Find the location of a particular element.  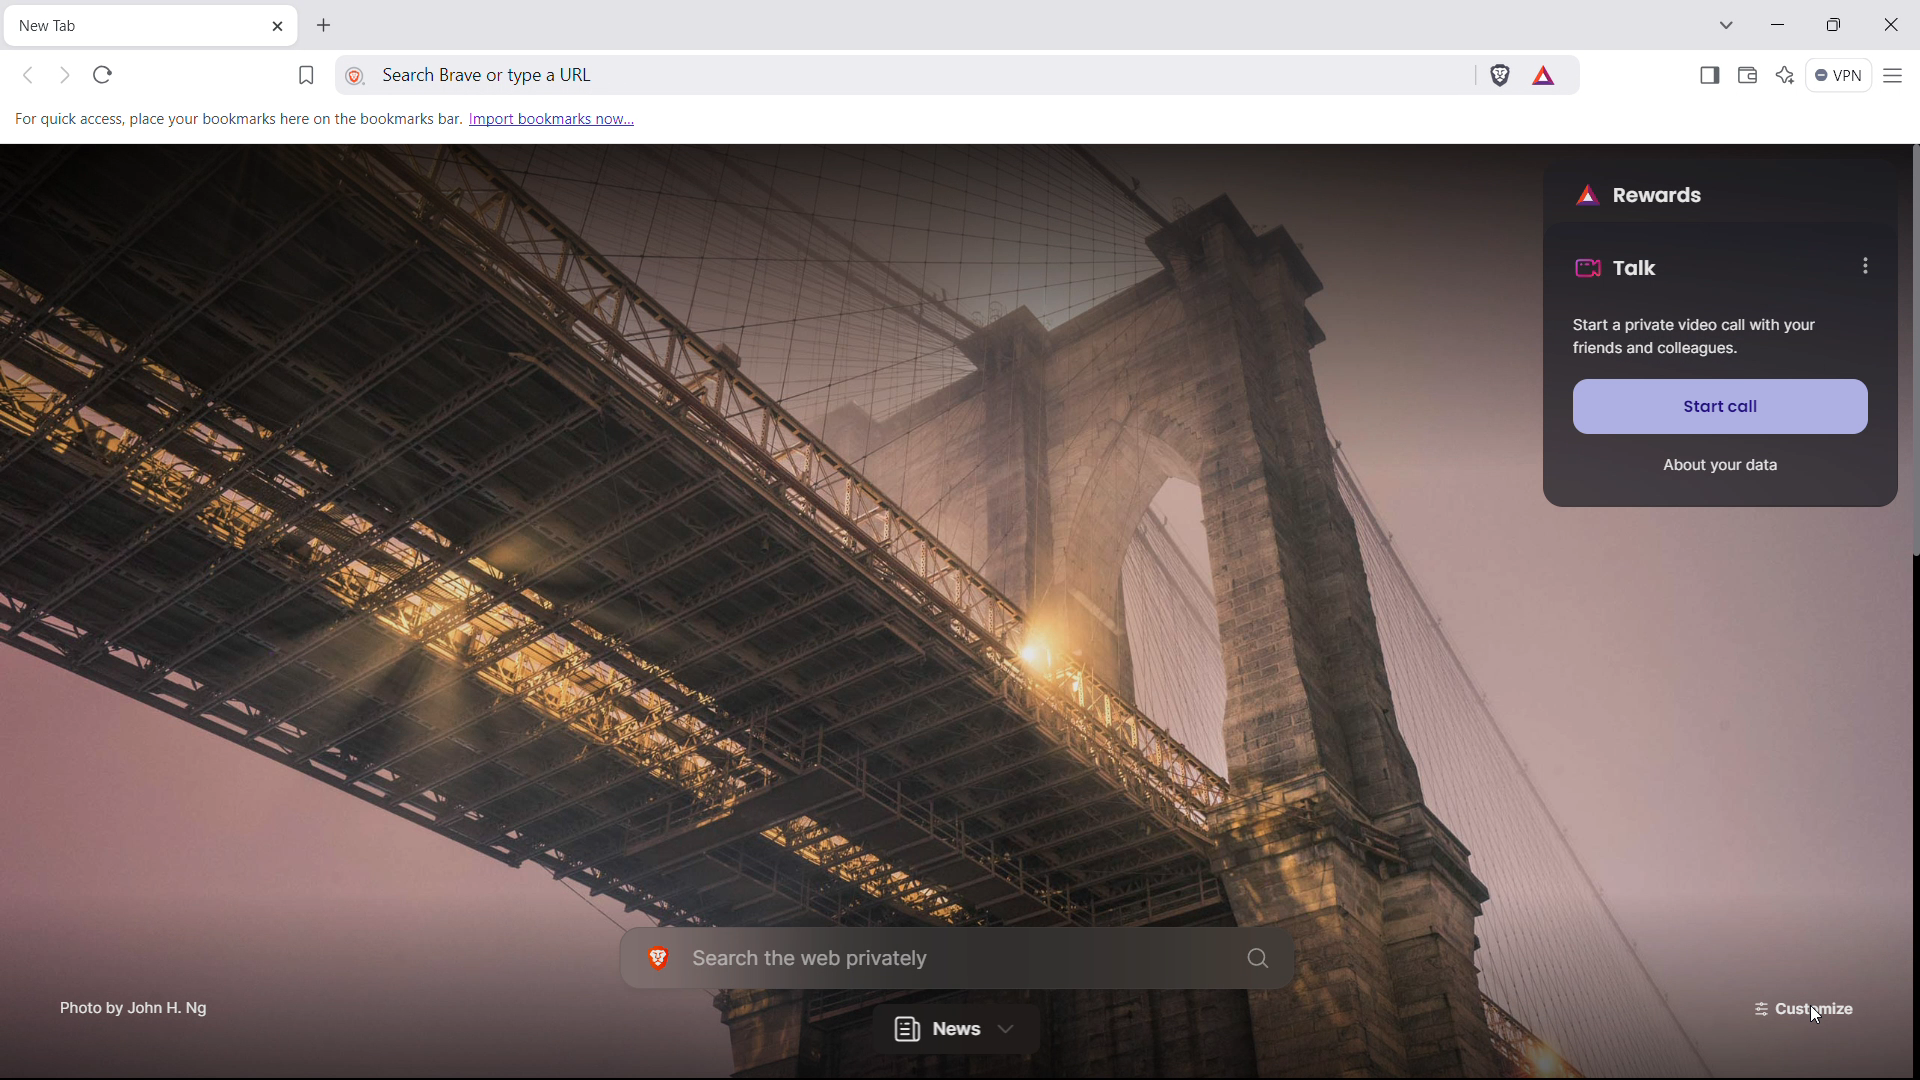

options is located at coordinates (1863, 265).